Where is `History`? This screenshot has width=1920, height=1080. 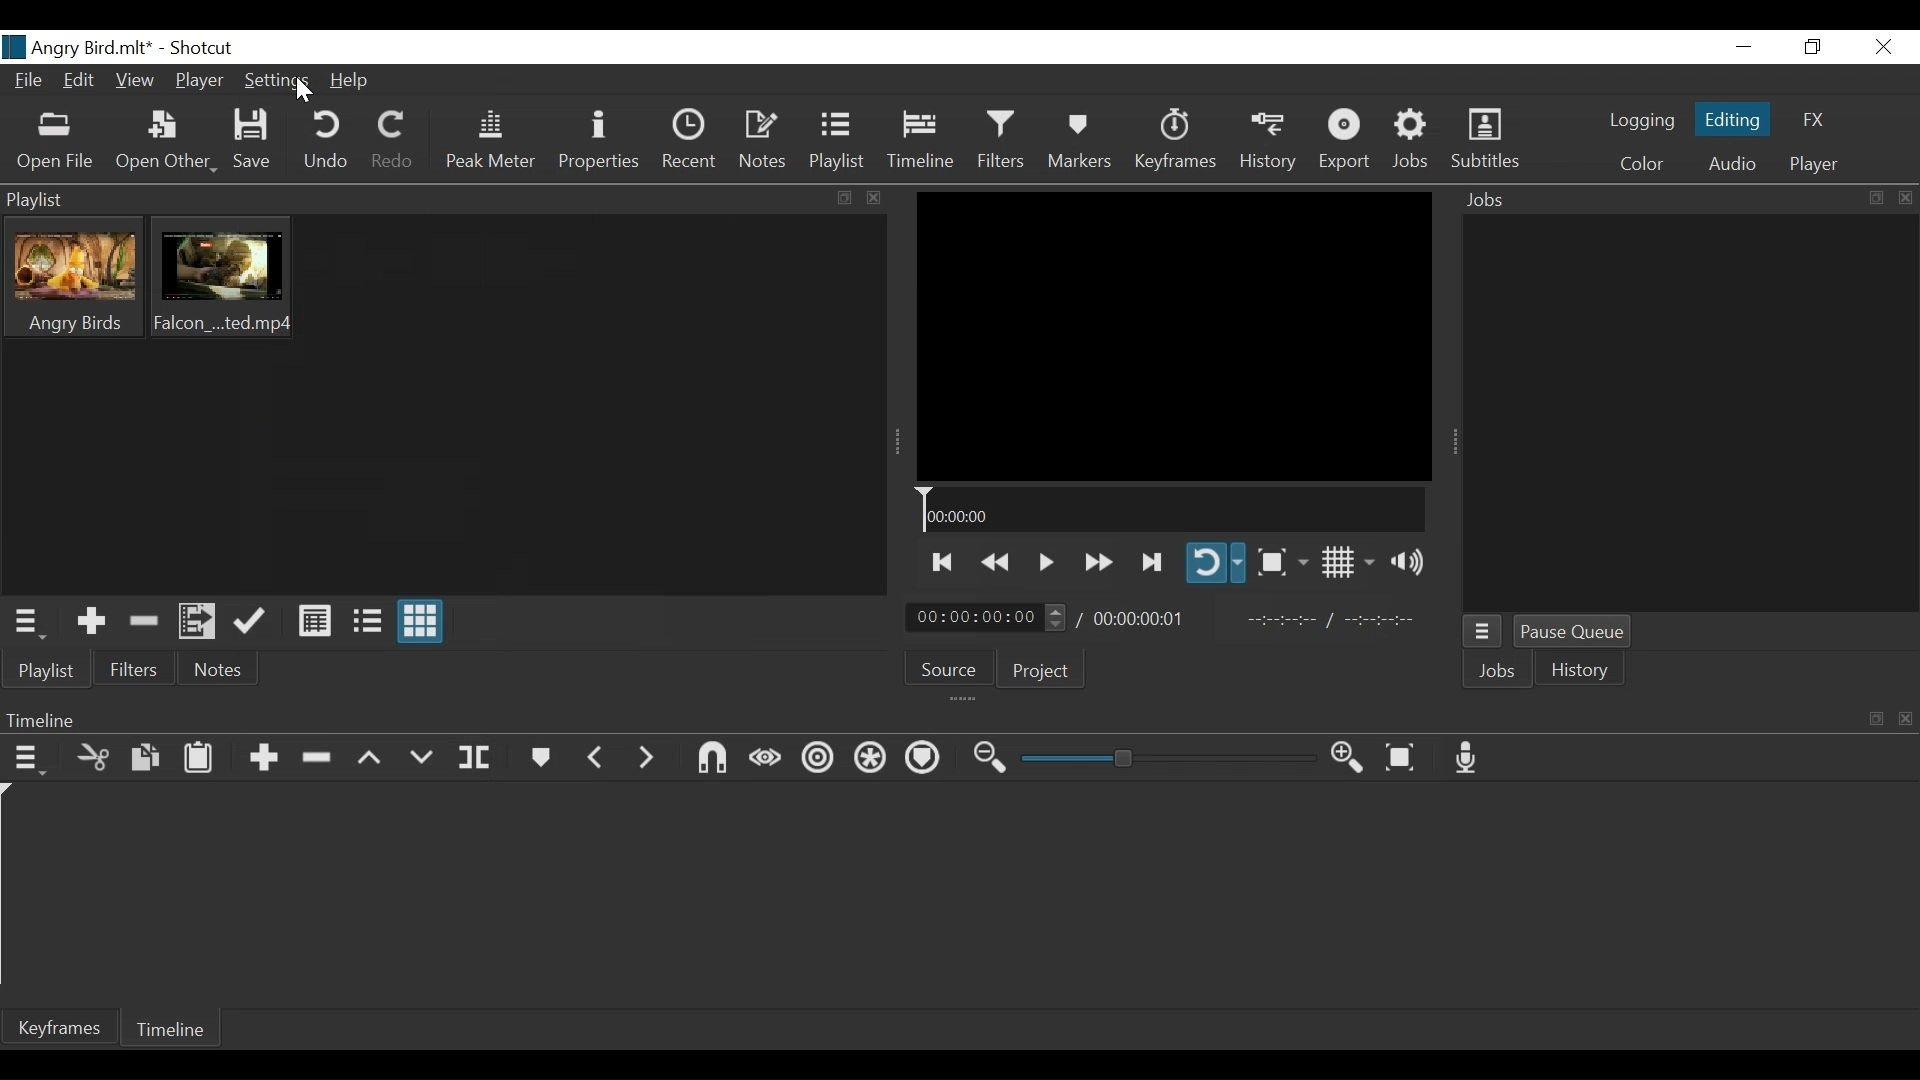 History is located at coordinates (1271, 143).